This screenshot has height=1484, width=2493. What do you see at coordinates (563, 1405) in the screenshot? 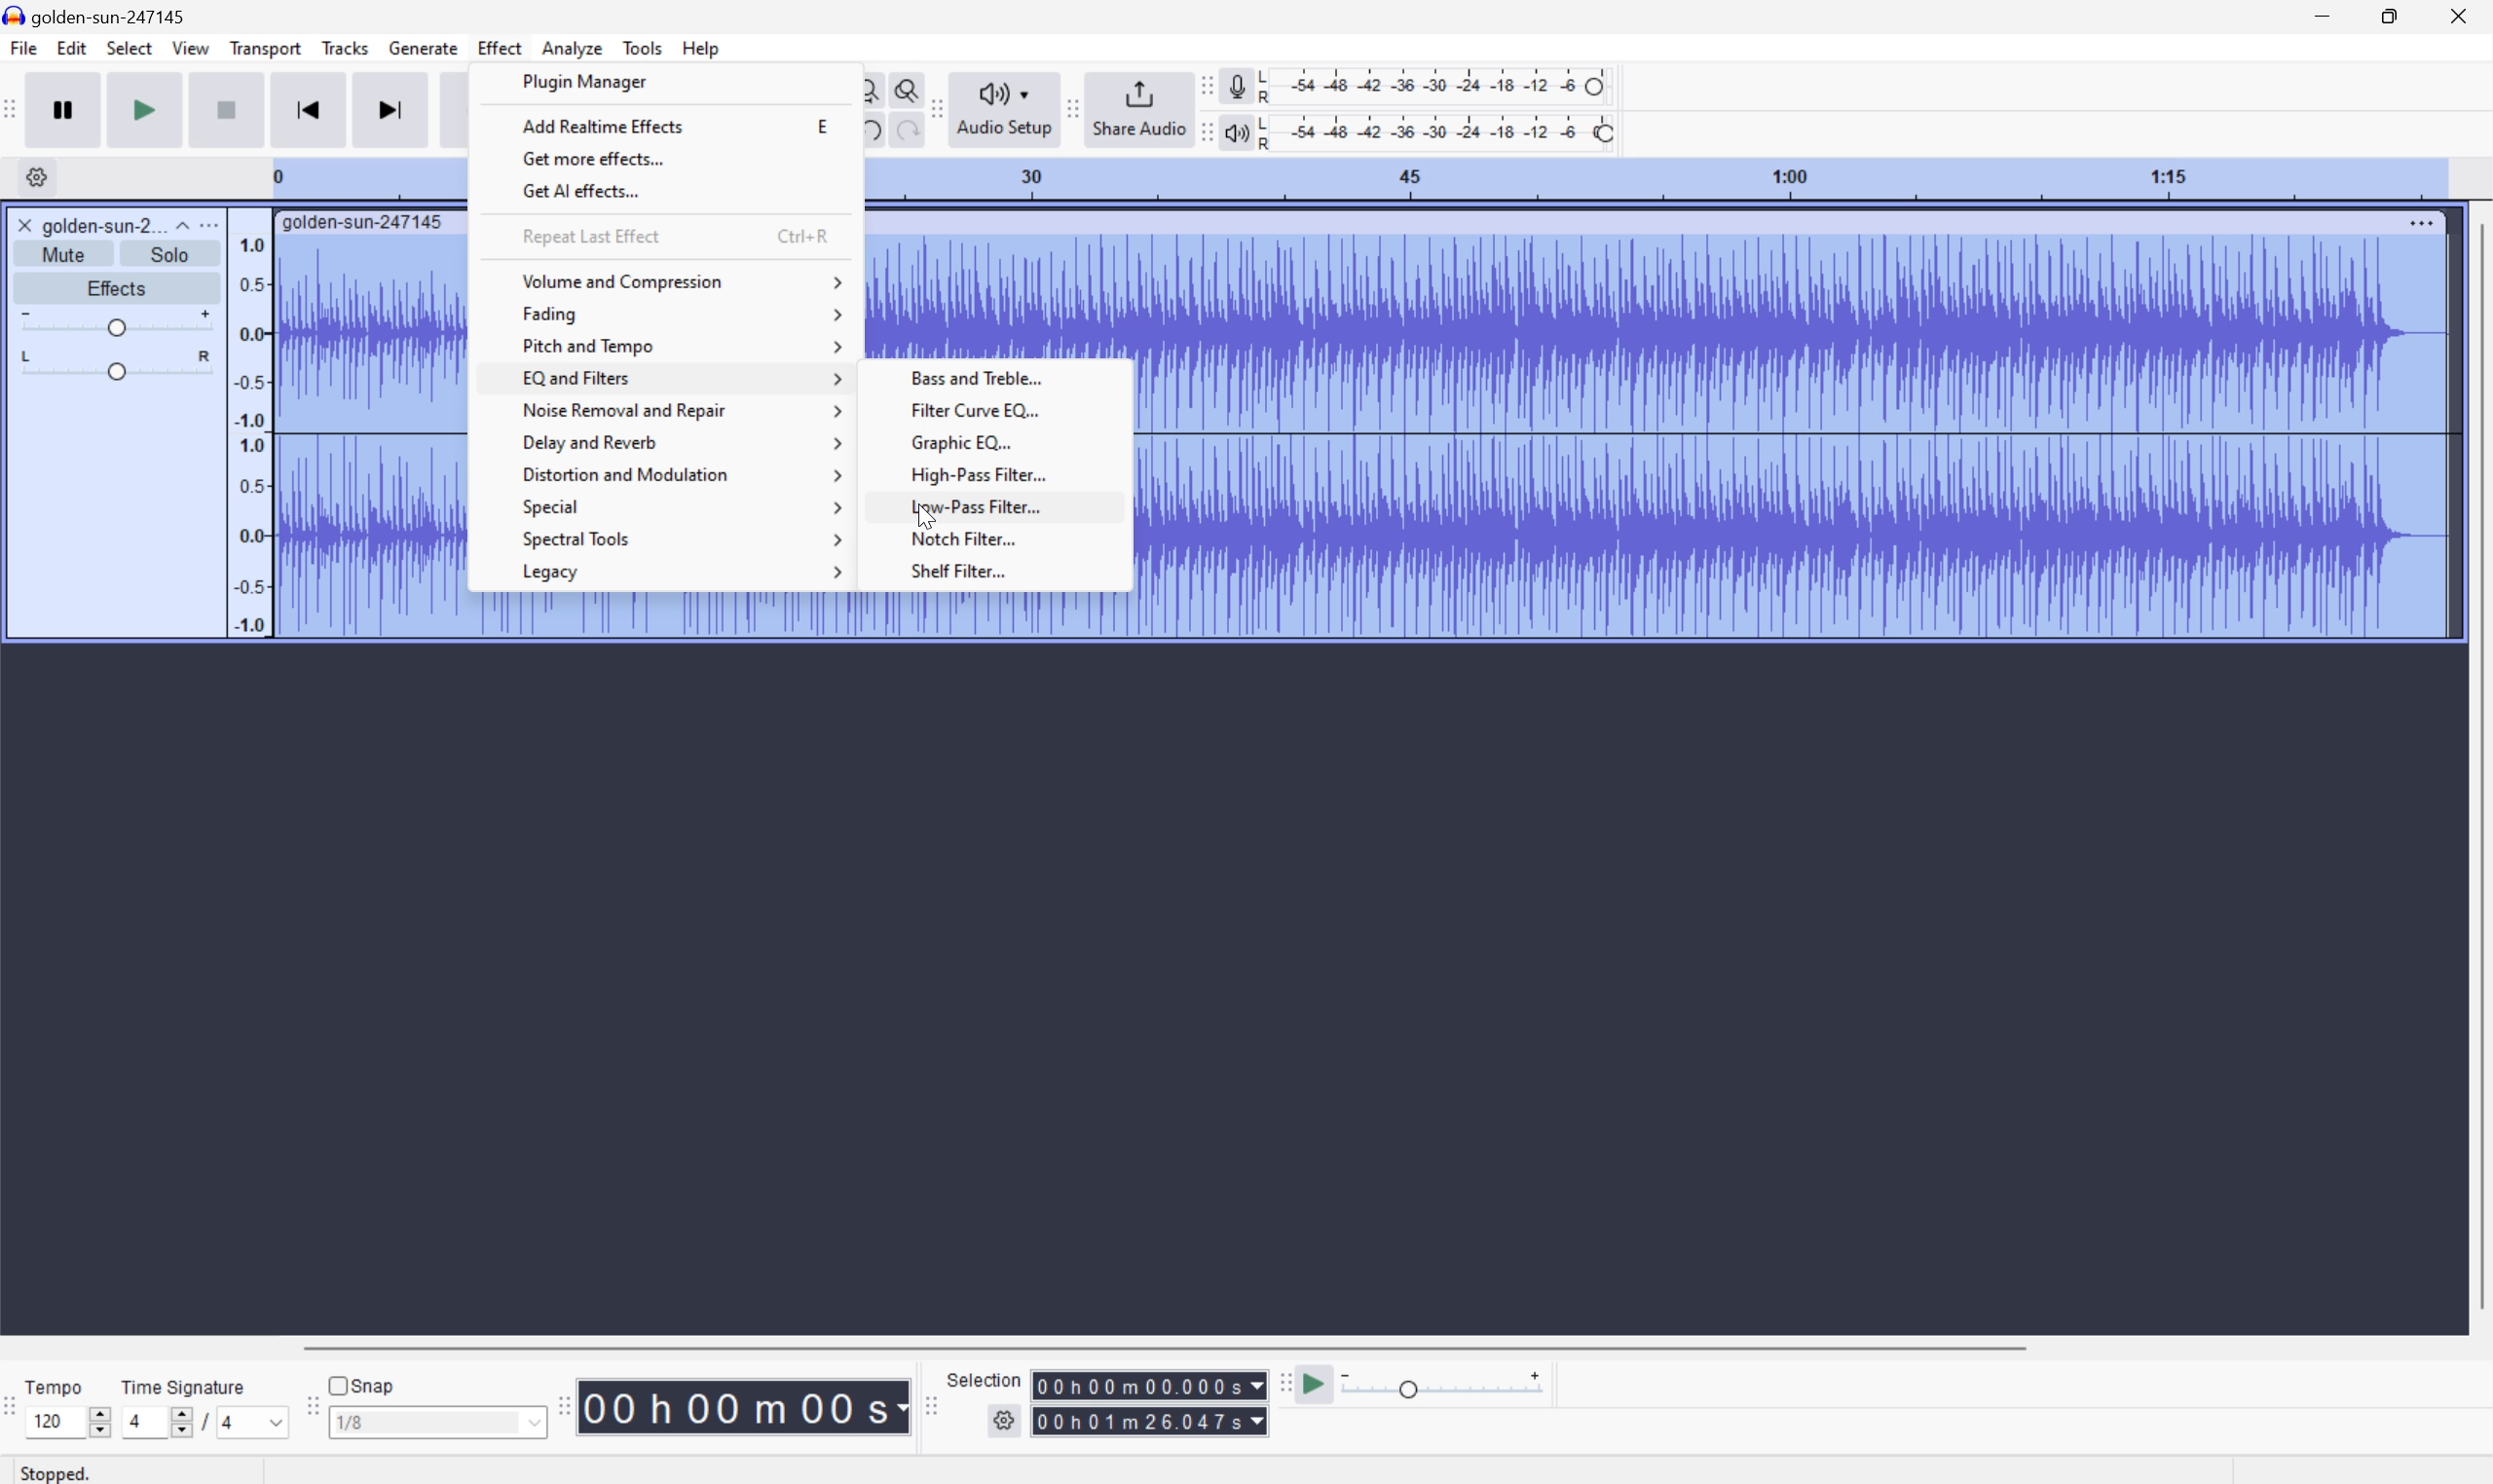
I see `Audacity toolbar` at bounding box center [563, 1405].